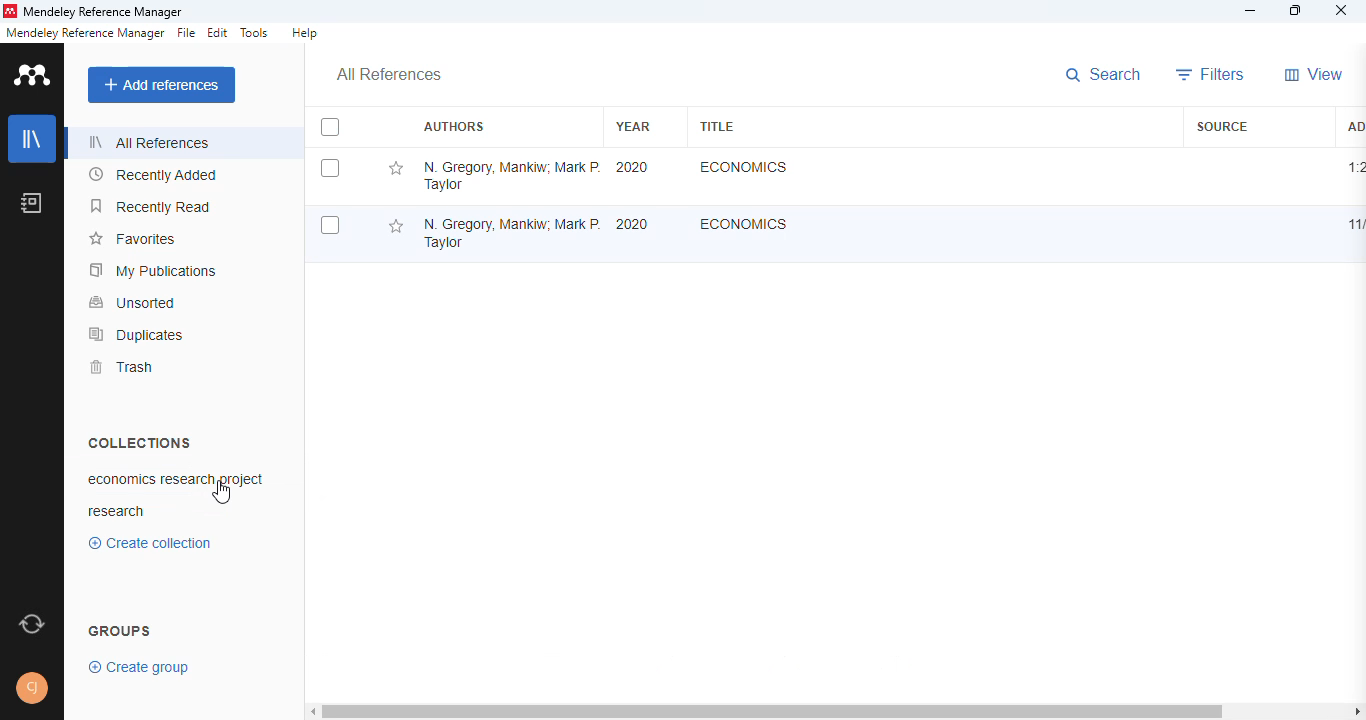  Describe the element at coordinates (120, 367) in the screenshot. I see `trash` at that location.